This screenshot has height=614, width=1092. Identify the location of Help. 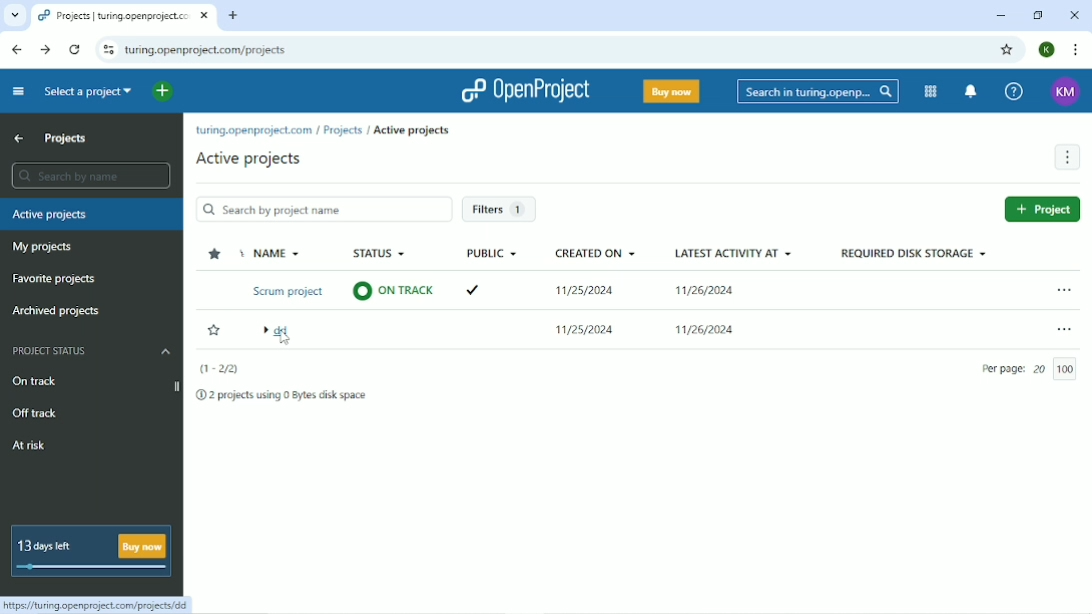
(1014, 91).